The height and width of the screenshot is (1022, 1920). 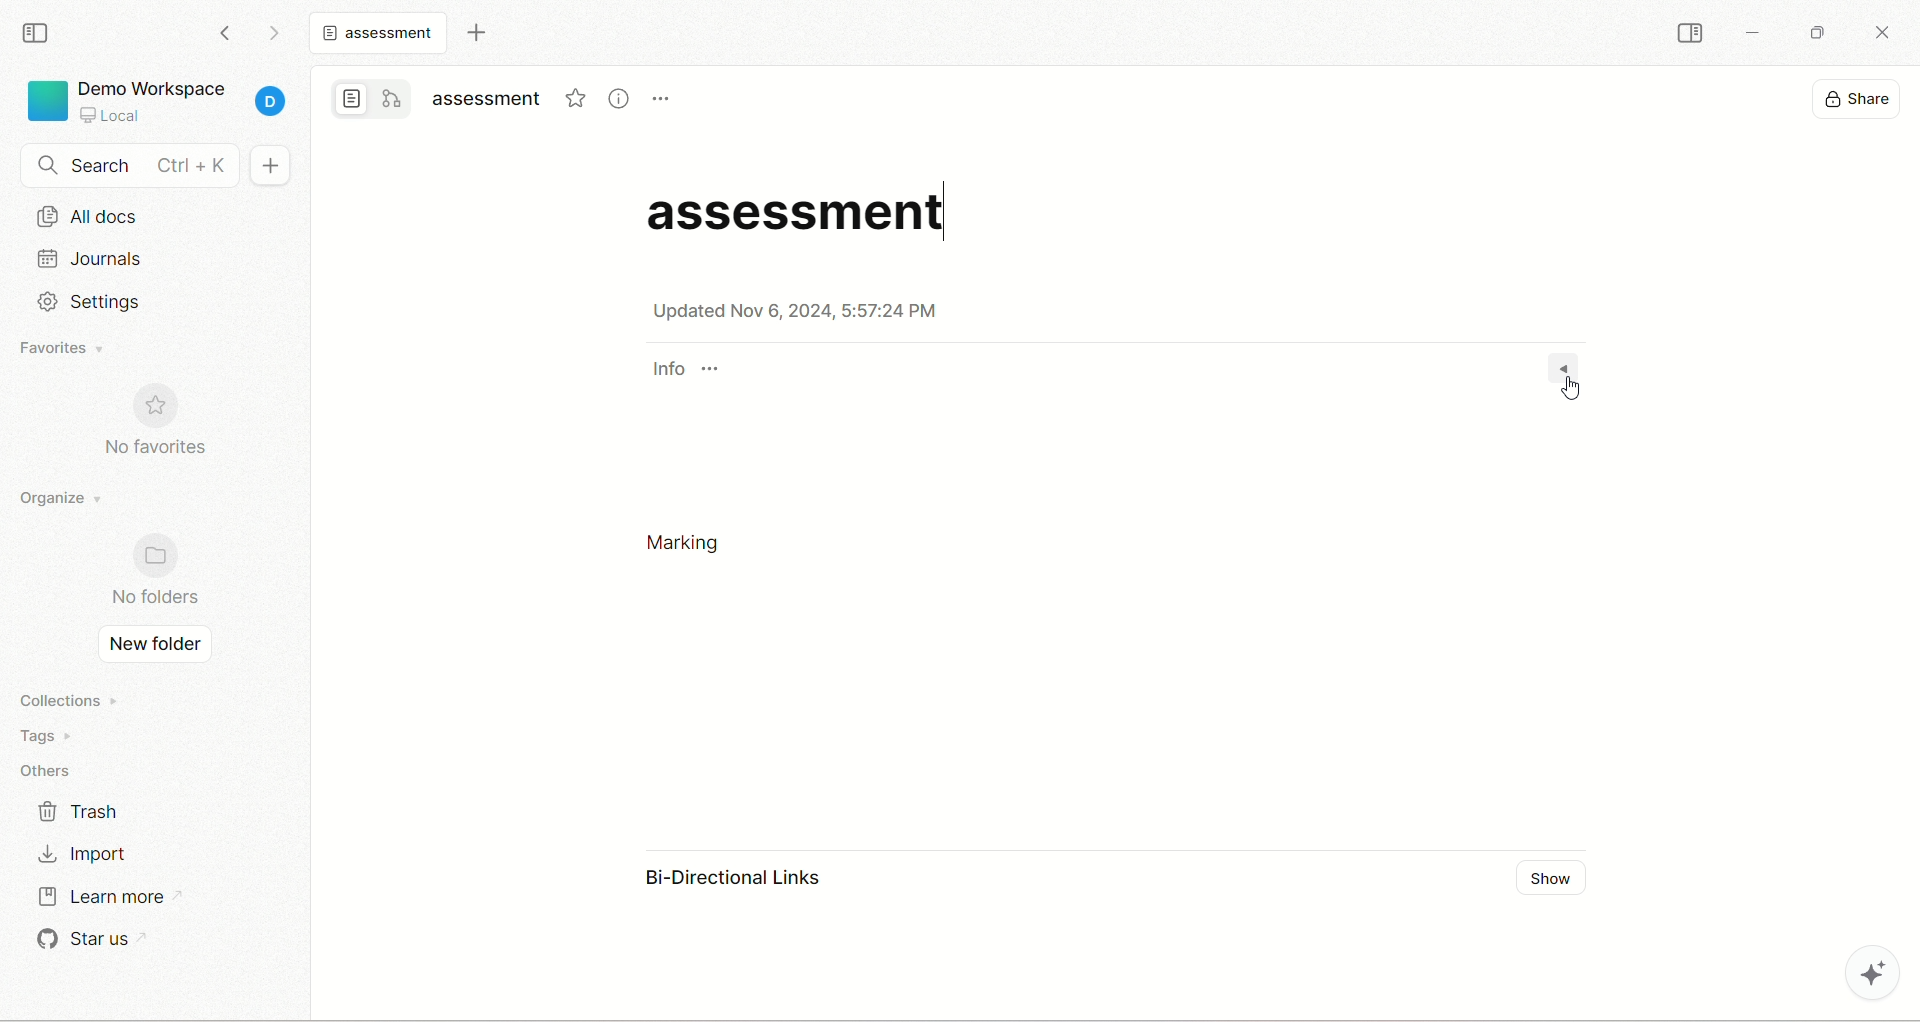 What do you see at coordinates (686, 368) in the screenshot?
I see `info` at bounding box center [686, 368].